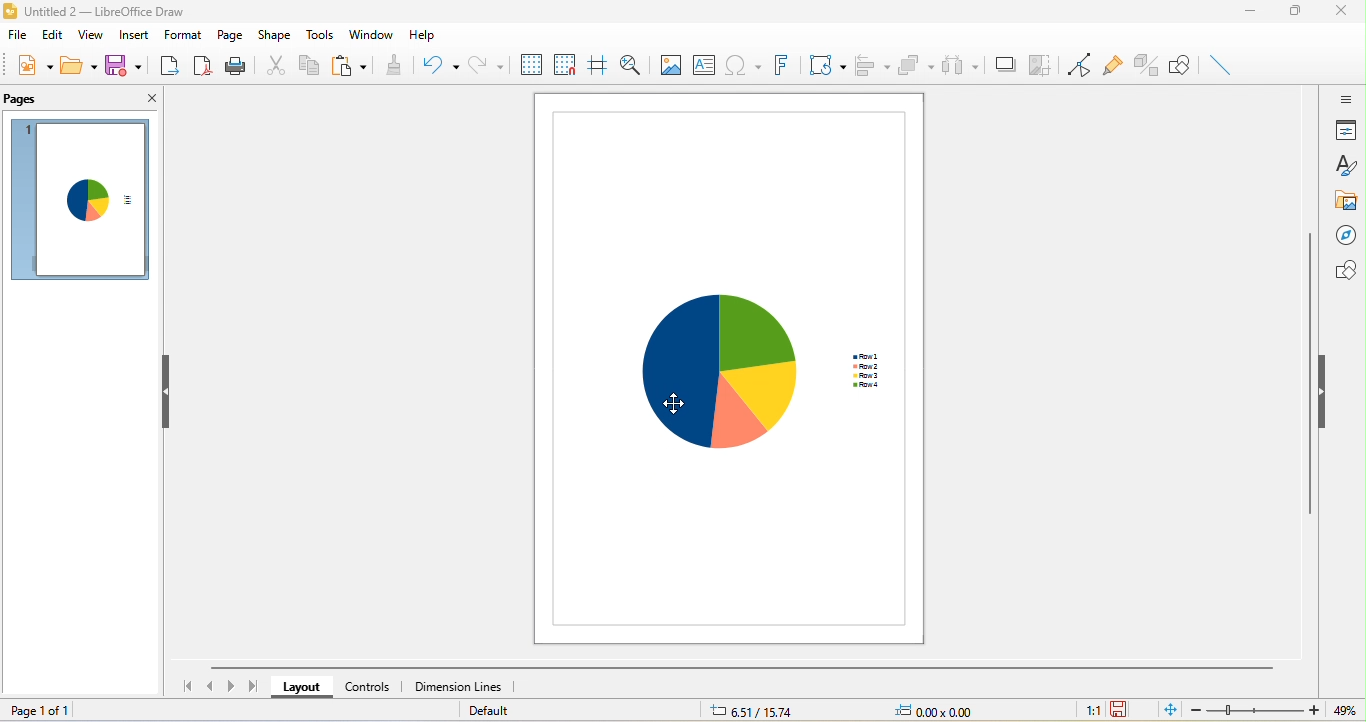 Image resolution: width=1366 pixels, height=722 pixels. What do you see at coordinates (1322, 389) in the screenshot?
I see `hide` at bounding box center [1322, 389].